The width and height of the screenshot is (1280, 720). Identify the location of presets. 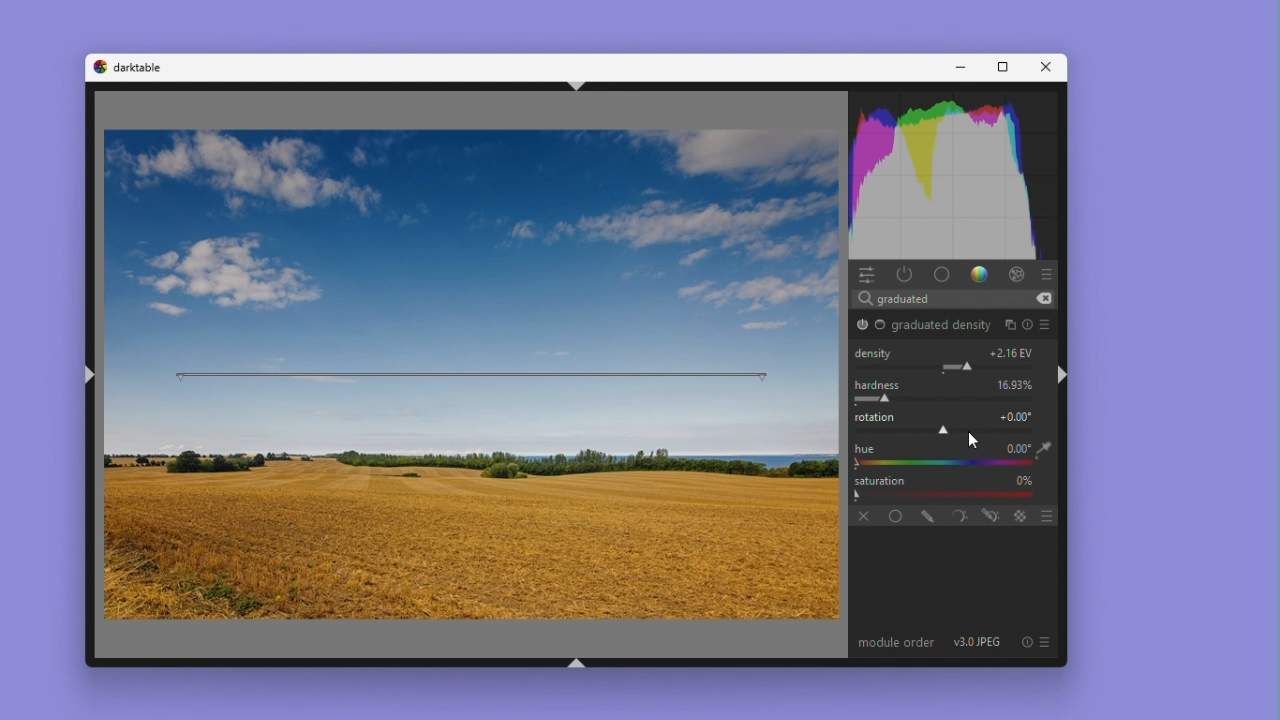
(1050, 272).